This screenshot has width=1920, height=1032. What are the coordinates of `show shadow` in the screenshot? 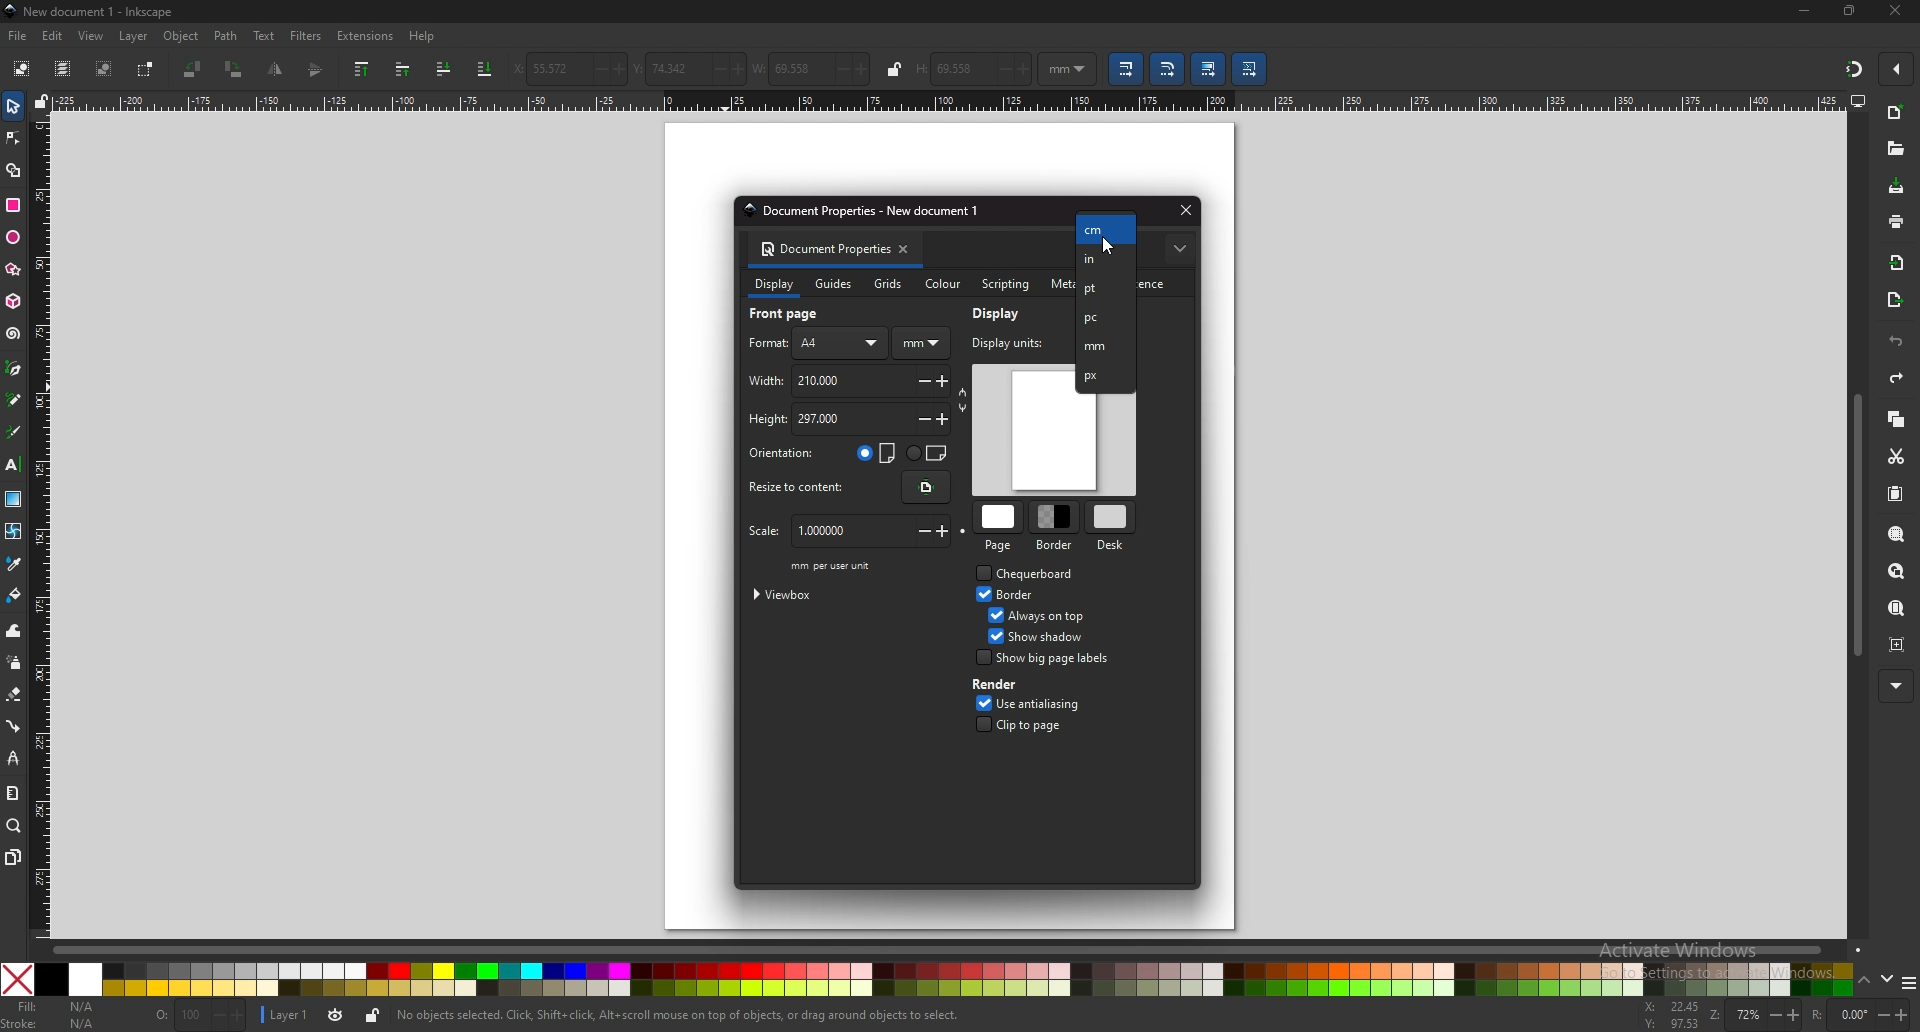 It's located at (1053, 636).